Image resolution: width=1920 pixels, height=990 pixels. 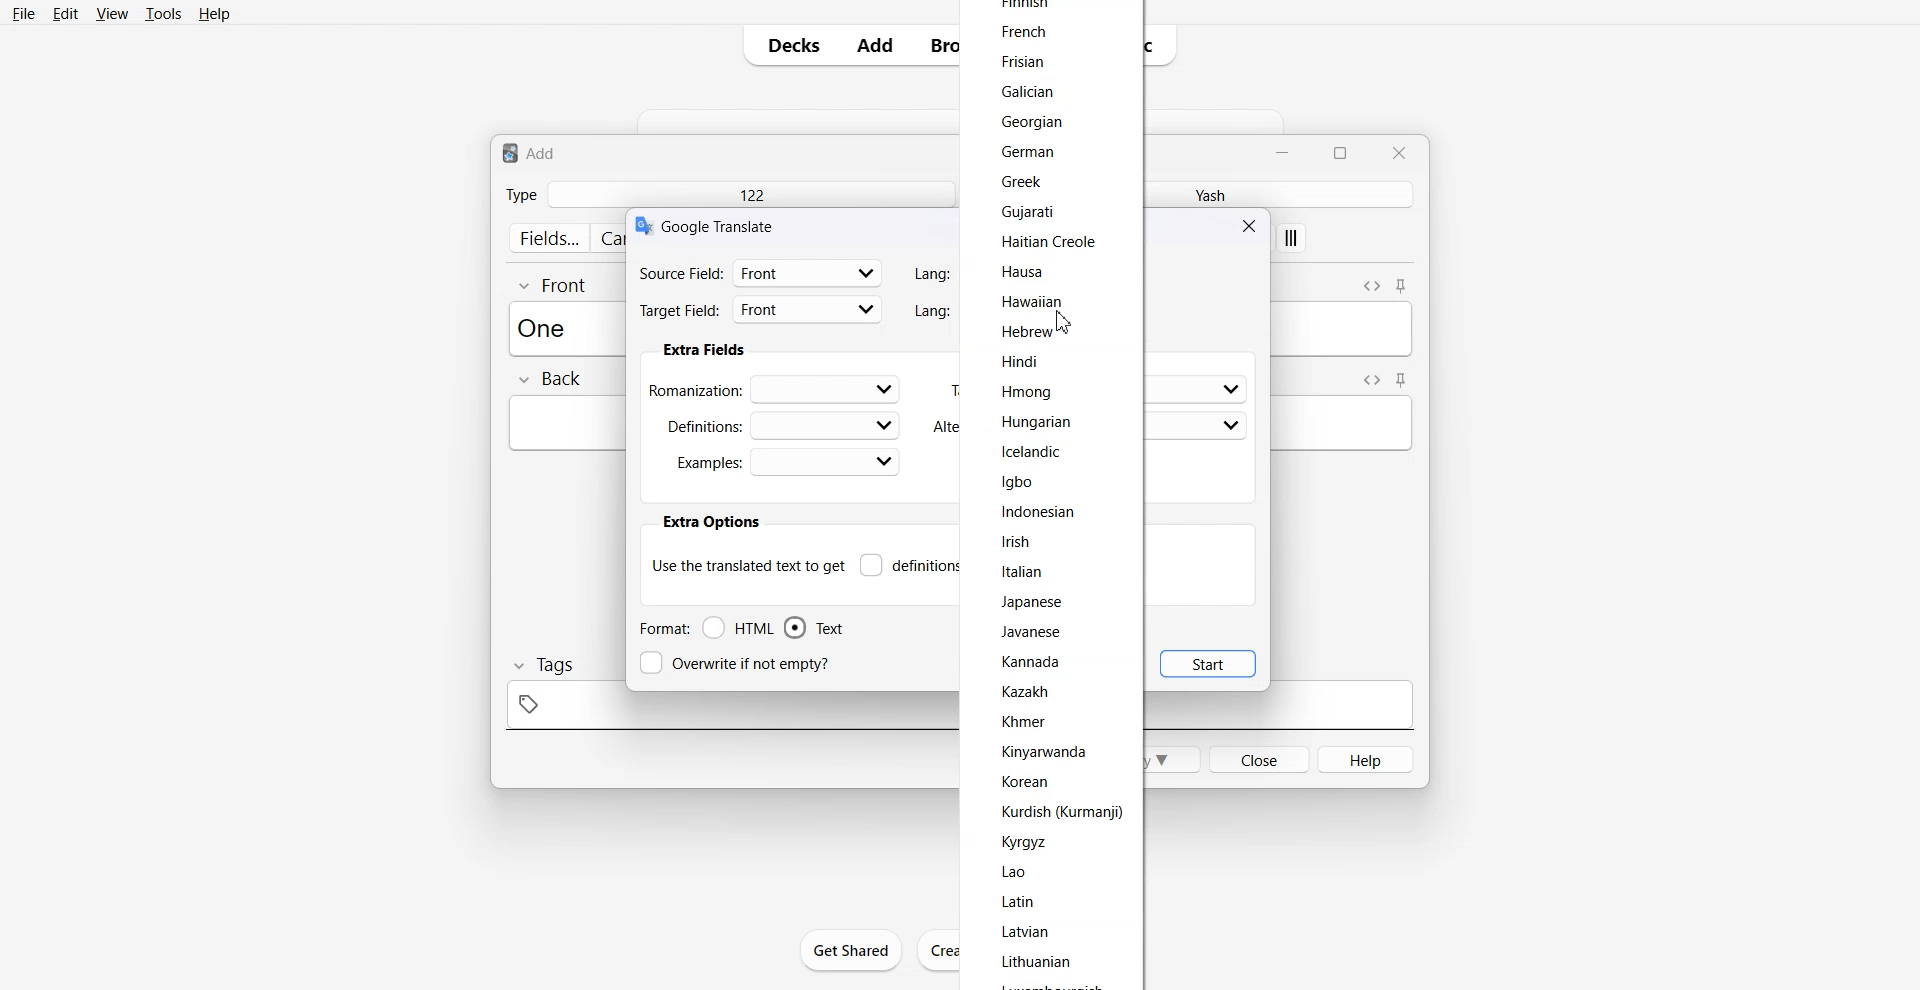 What do you see at coordinates (548, 327) in the screenshot?
I see `Text` at bounding box center [548, 327].